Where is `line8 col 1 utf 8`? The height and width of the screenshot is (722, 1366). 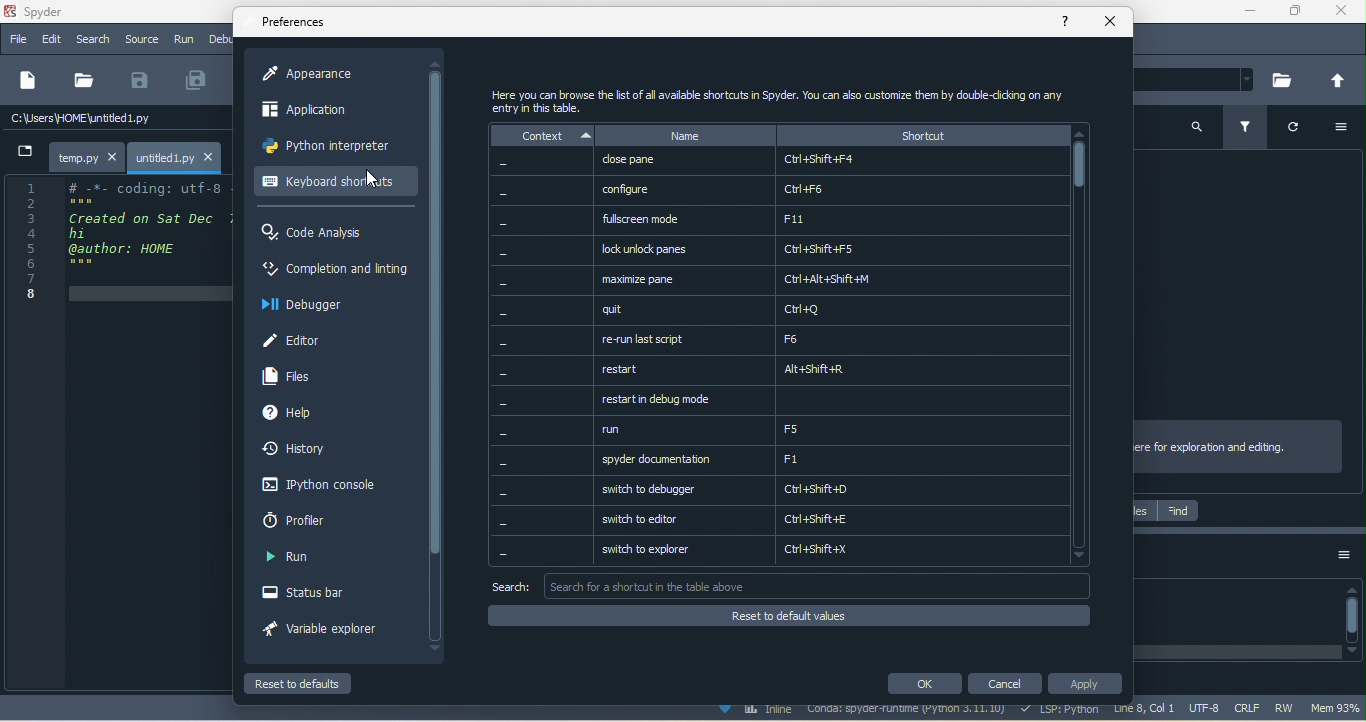
line8 col 1 utf 8 is located at coordinates (1167, 711).